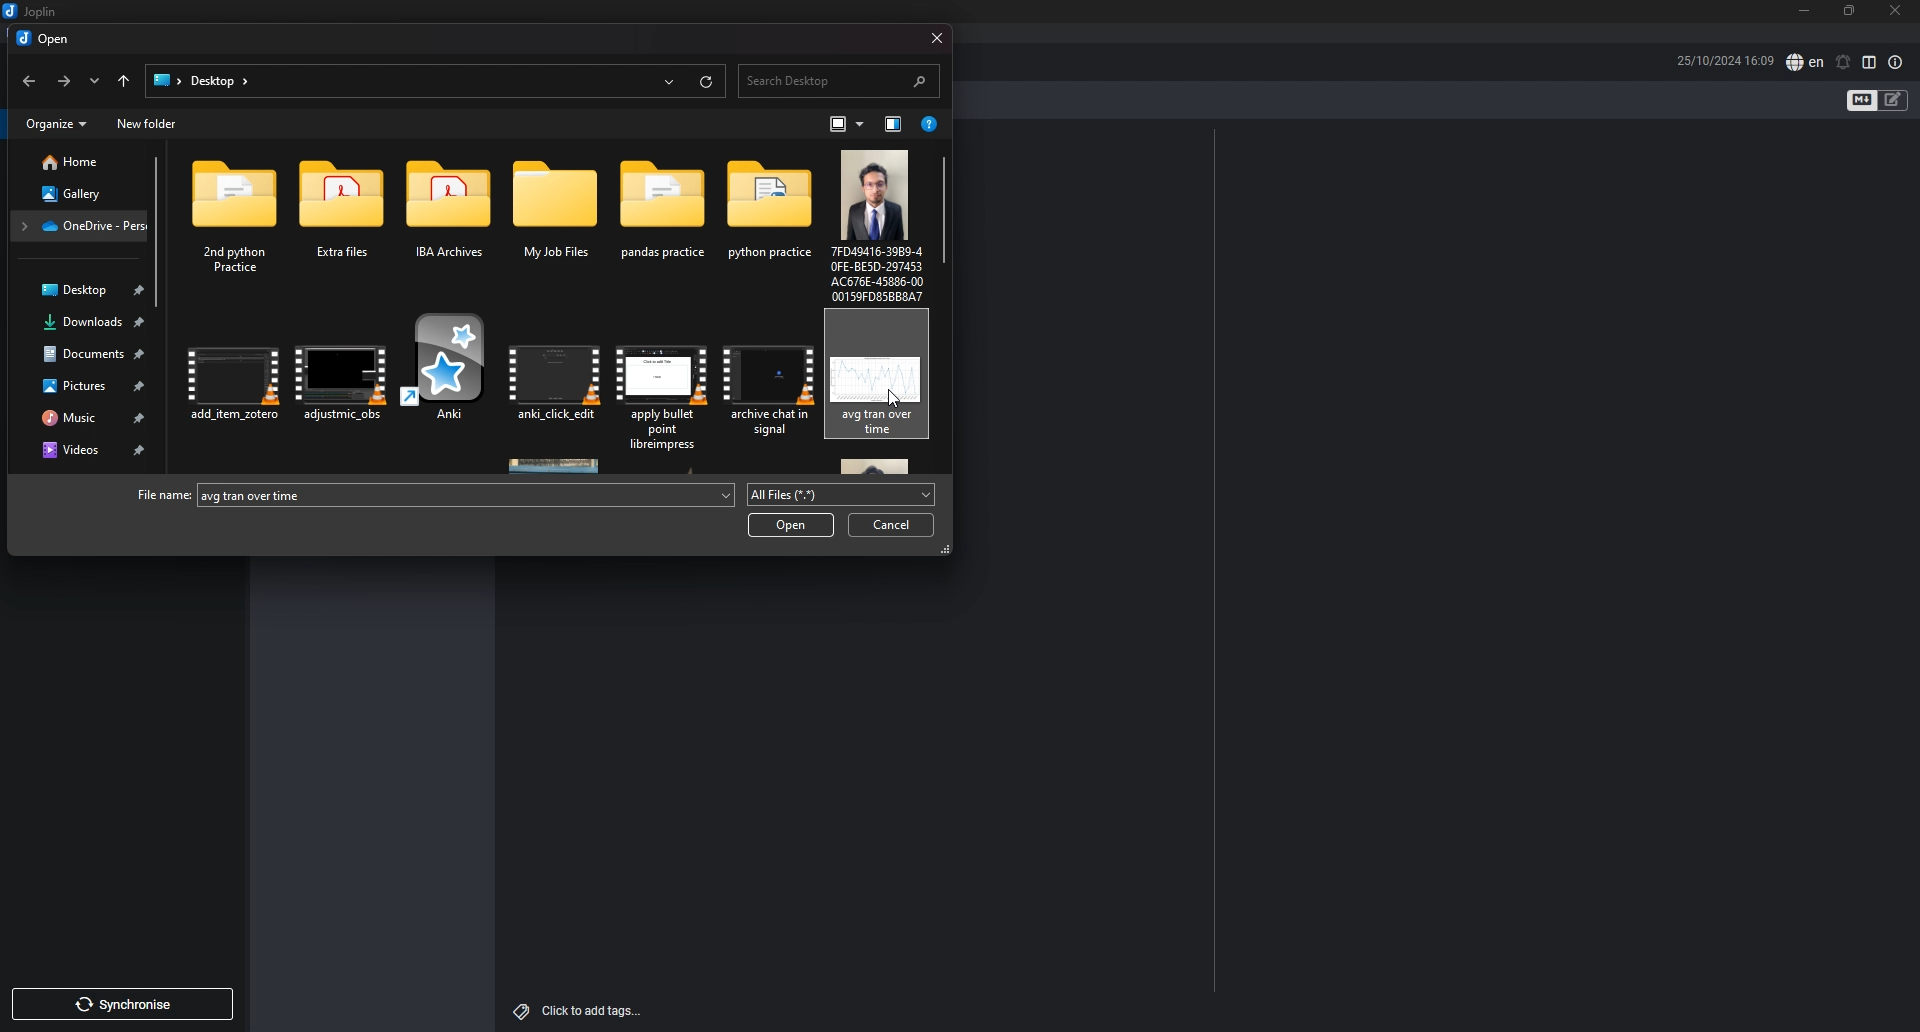 Image resolution: width=1920 pixels, height=1032 pixels. Describe the element at coordinates (149, 123) in the screenshot. I see `new folder` at that location.